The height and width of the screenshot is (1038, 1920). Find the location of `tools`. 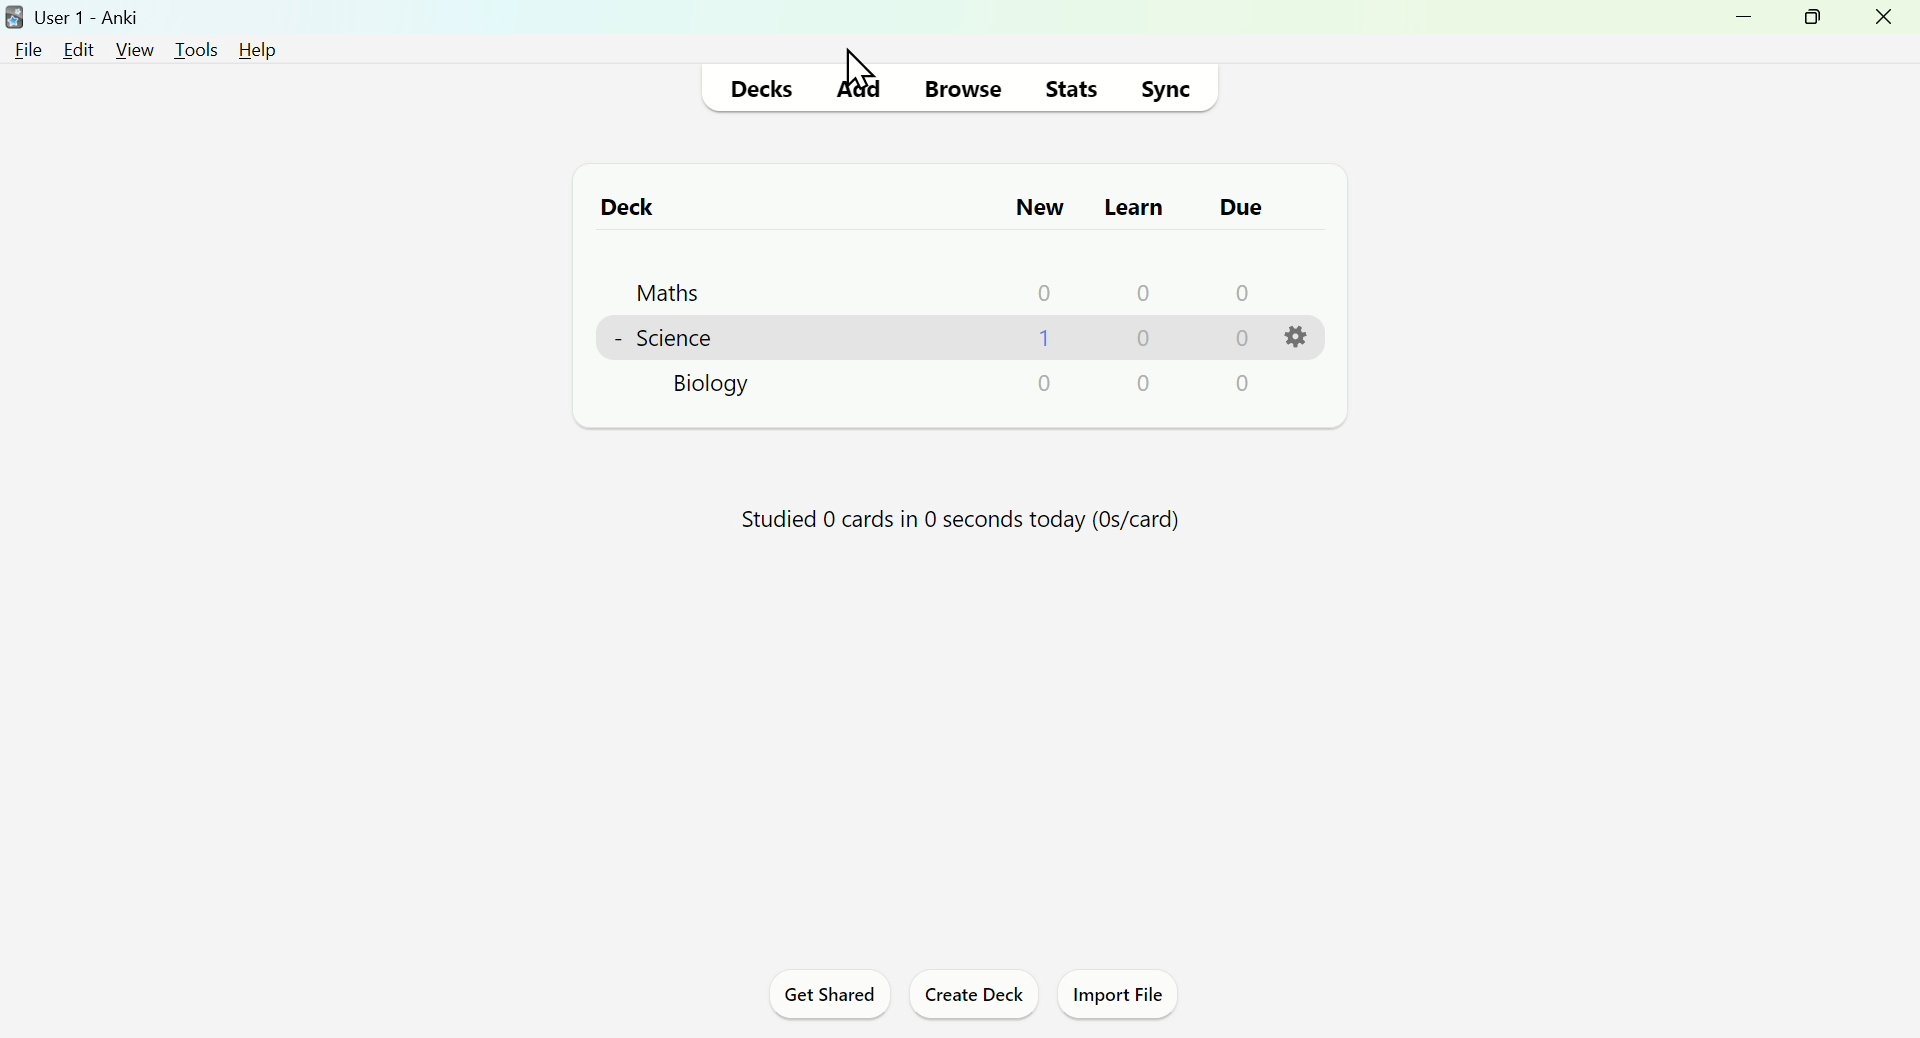

tools is located at coordinates (196, 50).